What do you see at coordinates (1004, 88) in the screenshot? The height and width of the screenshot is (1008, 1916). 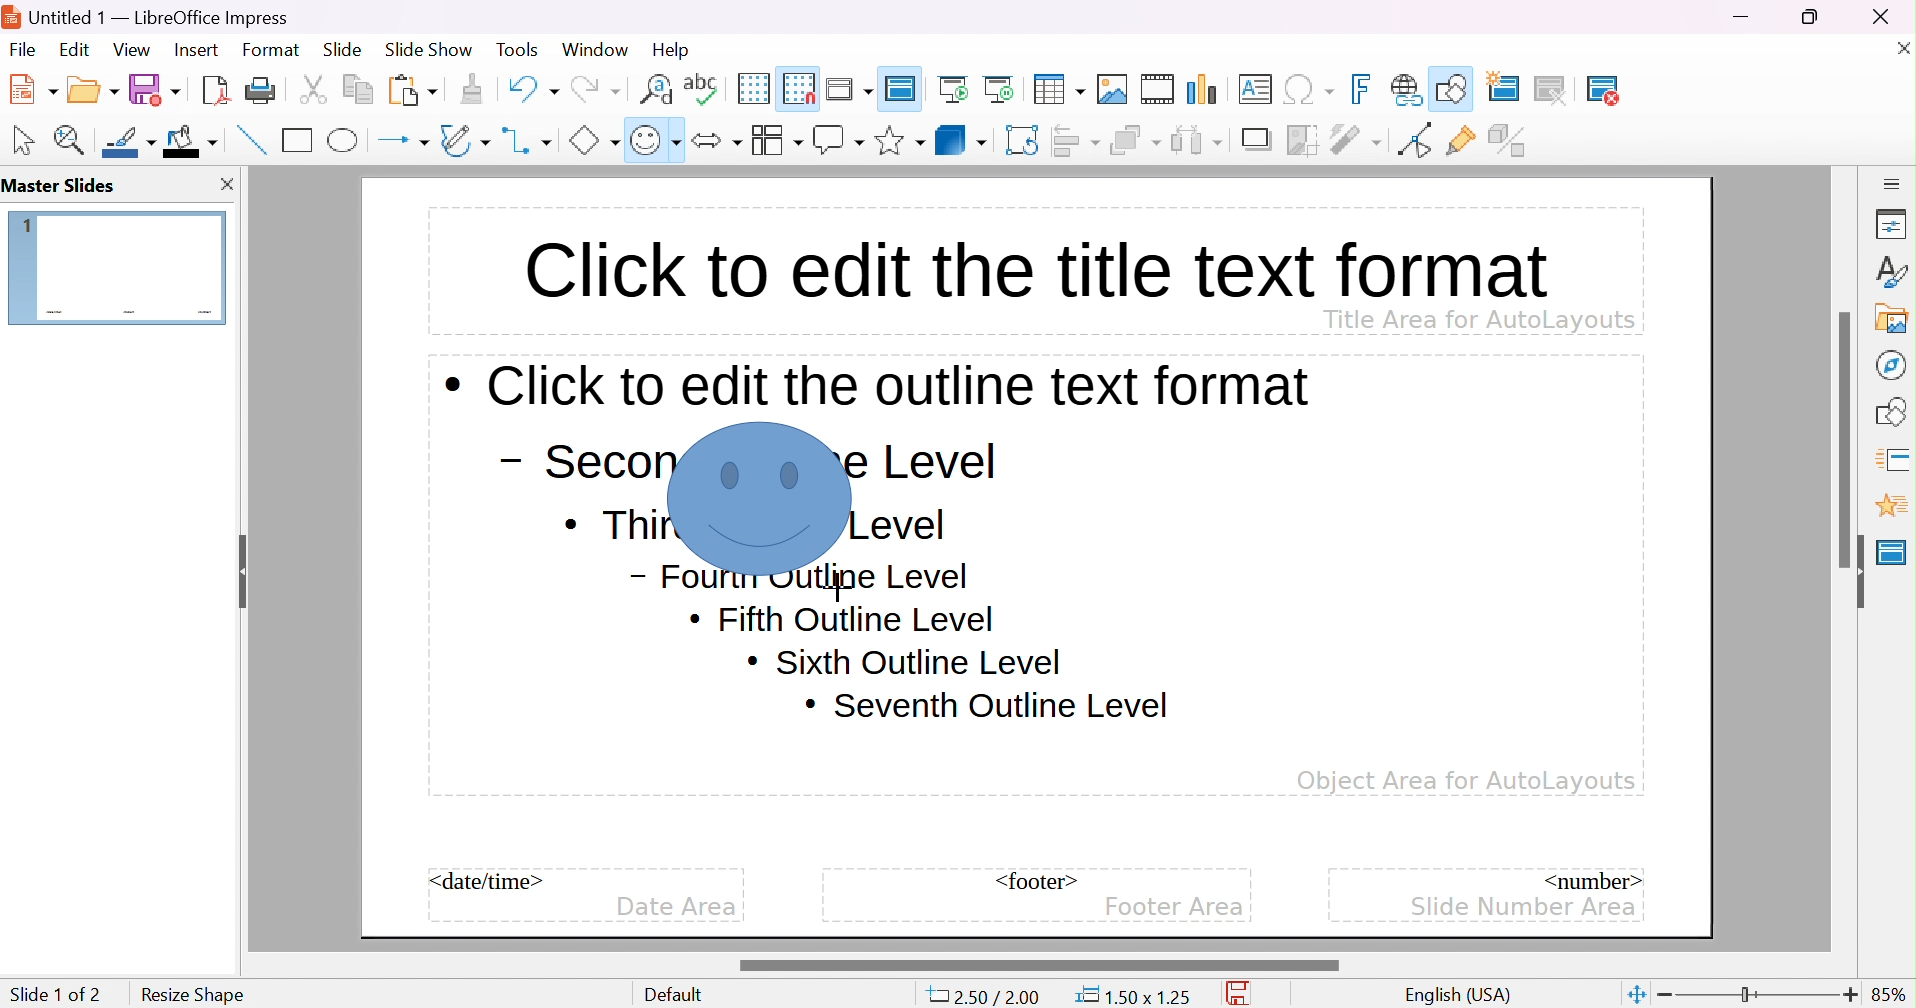 I see `start from current slide` at bounding box center [1004, 88].